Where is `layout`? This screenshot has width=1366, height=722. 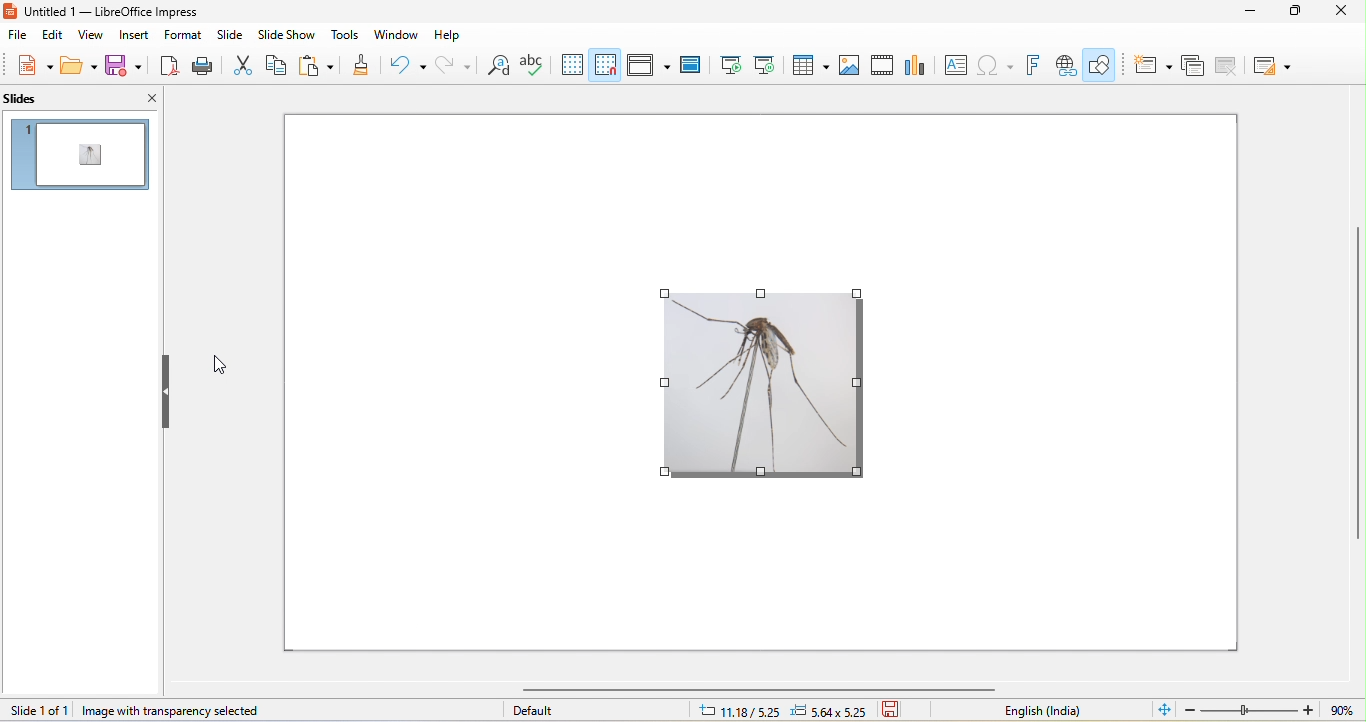
layout is located at coordinates (1270, 67).